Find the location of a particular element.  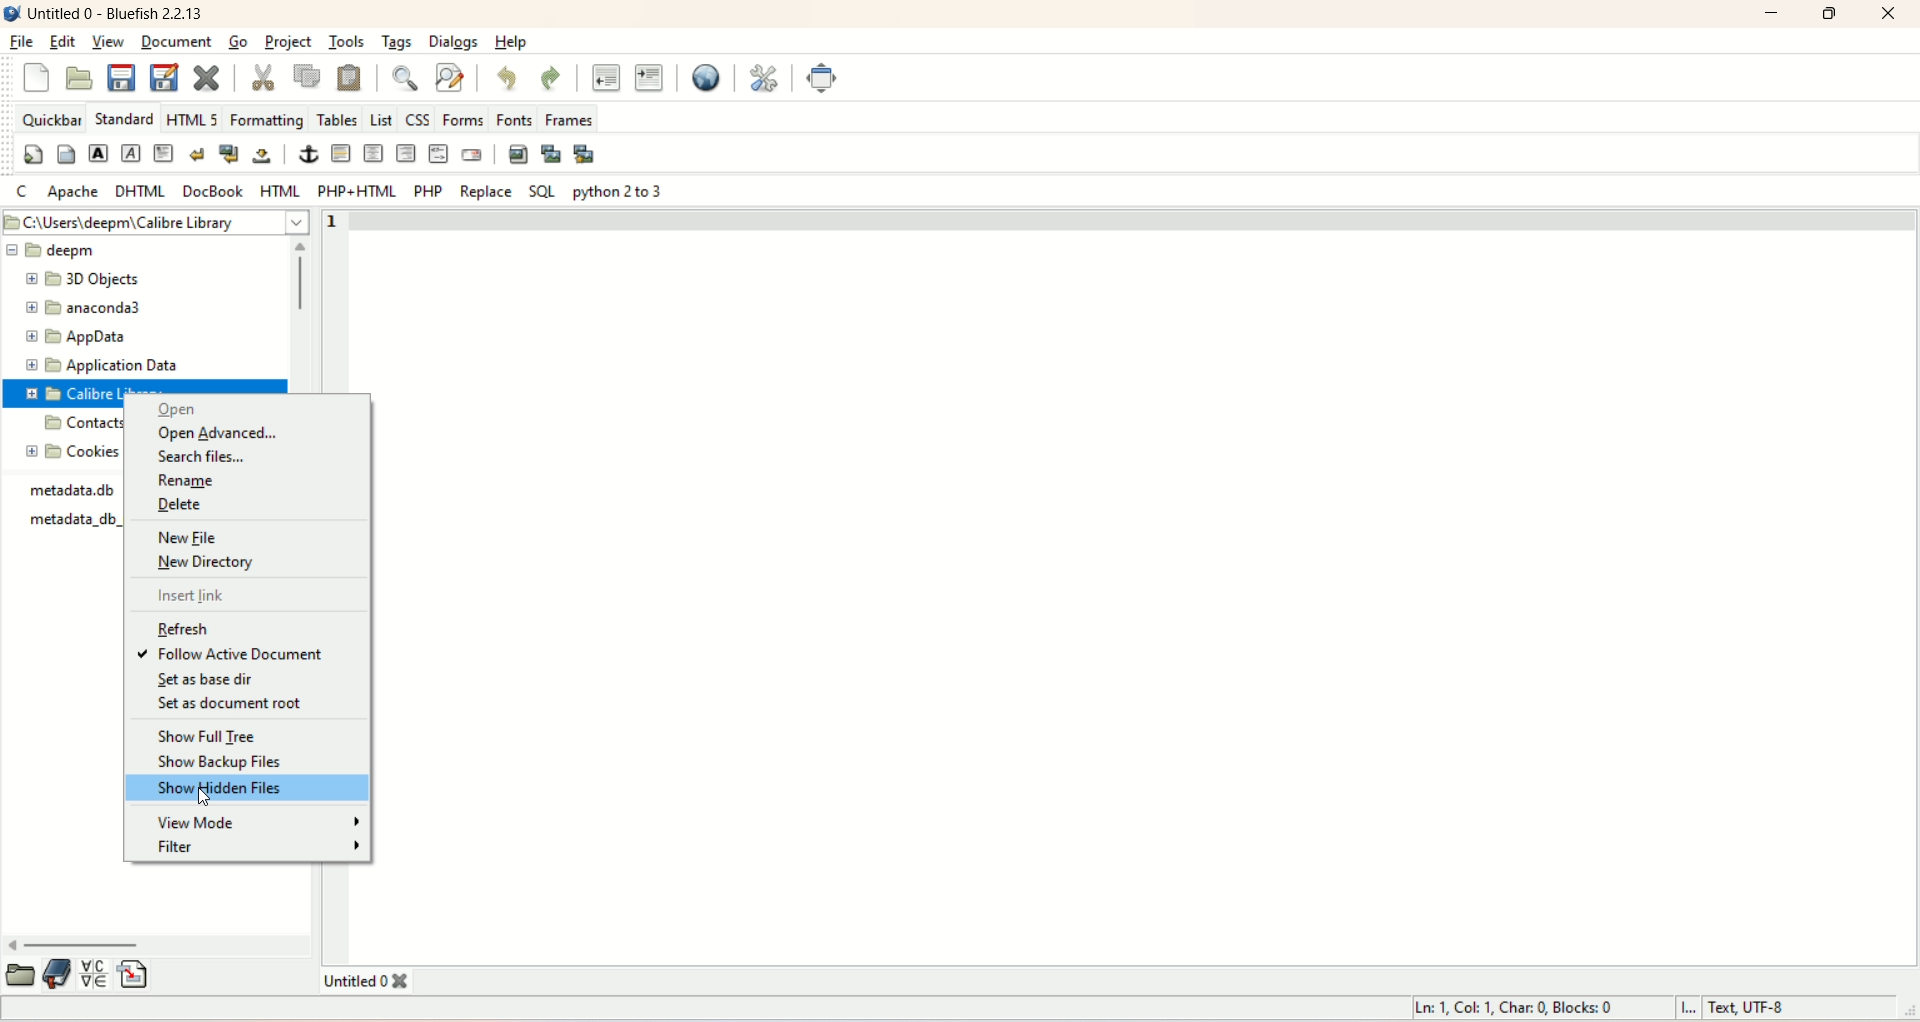

HTML is located at coordinates (279, 189).